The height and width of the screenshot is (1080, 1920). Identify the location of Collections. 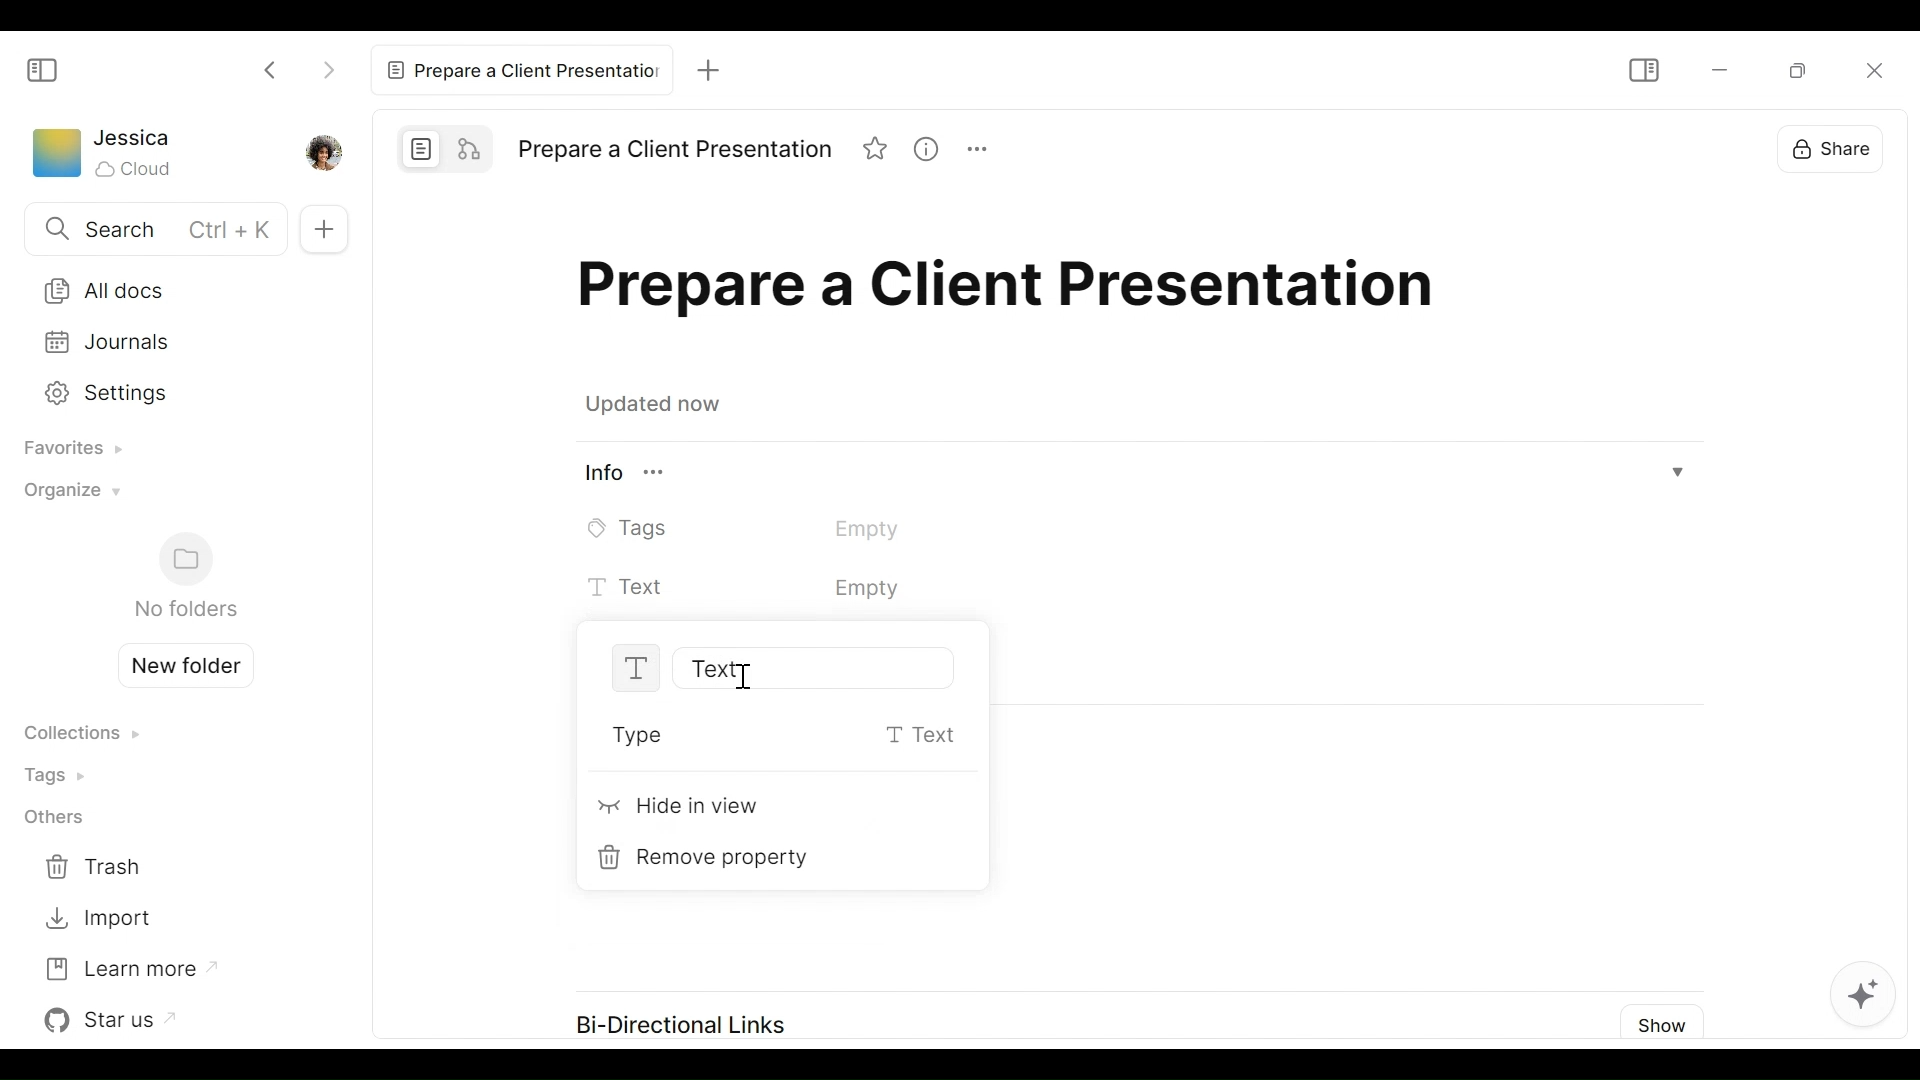
(81, 735).